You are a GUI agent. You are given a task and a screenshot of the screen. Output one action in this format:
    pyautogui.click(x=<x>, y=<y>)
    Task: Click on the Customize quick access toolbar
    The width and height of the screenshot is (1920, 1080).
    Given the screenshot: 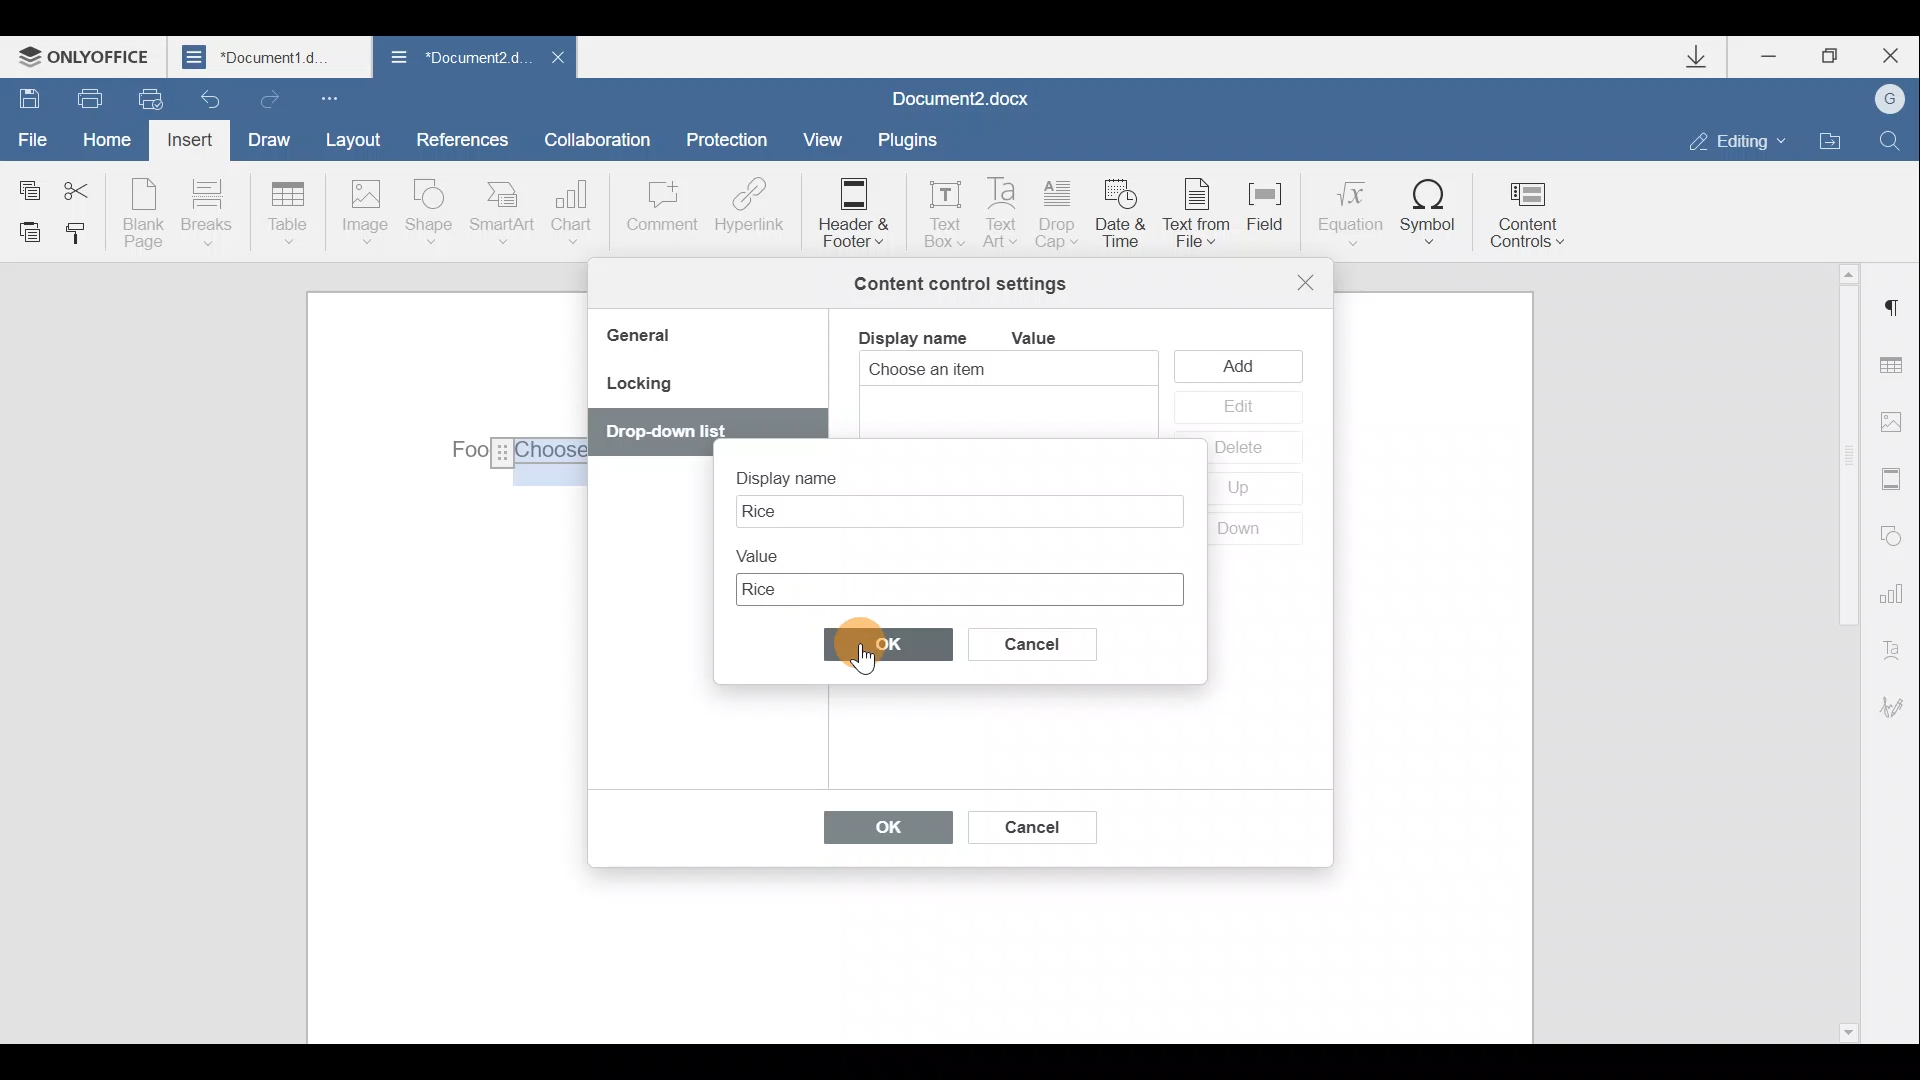 What is the action you would take?
    pyautogui.click(x=334, y=97)
    